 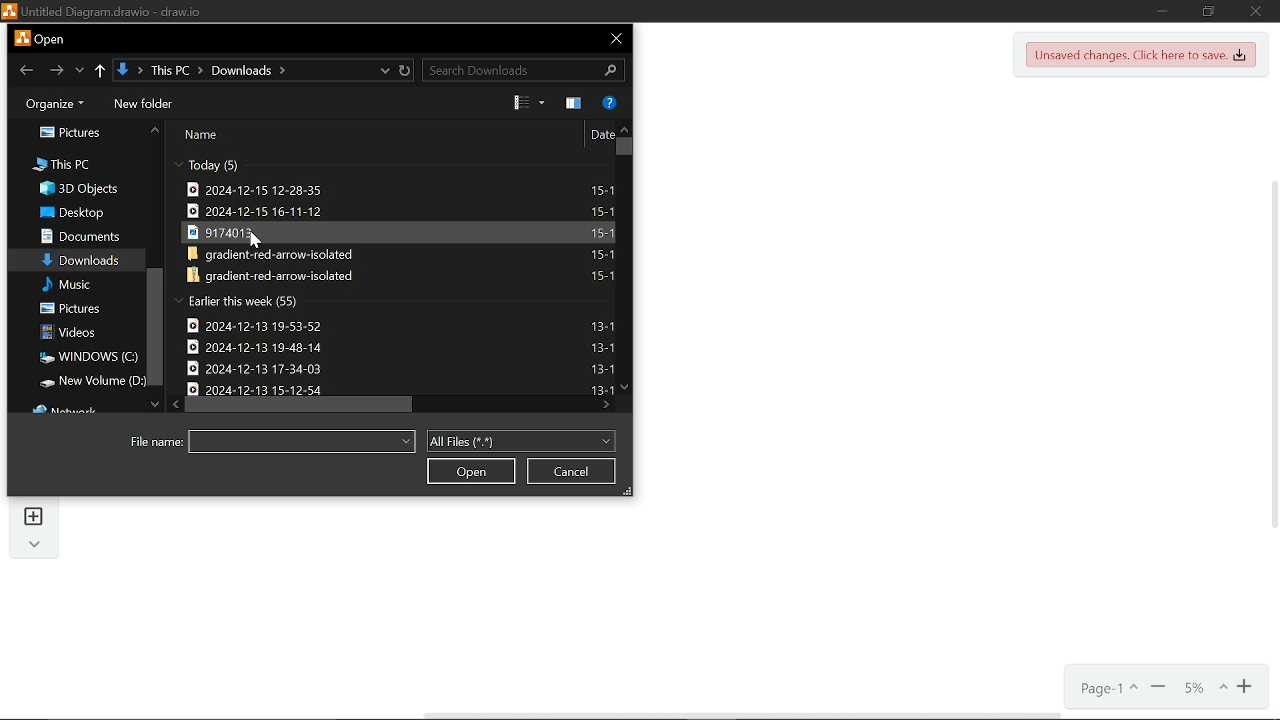 I want to click on file titled "gradient red arrow isolated", so click(x=404, y=275).